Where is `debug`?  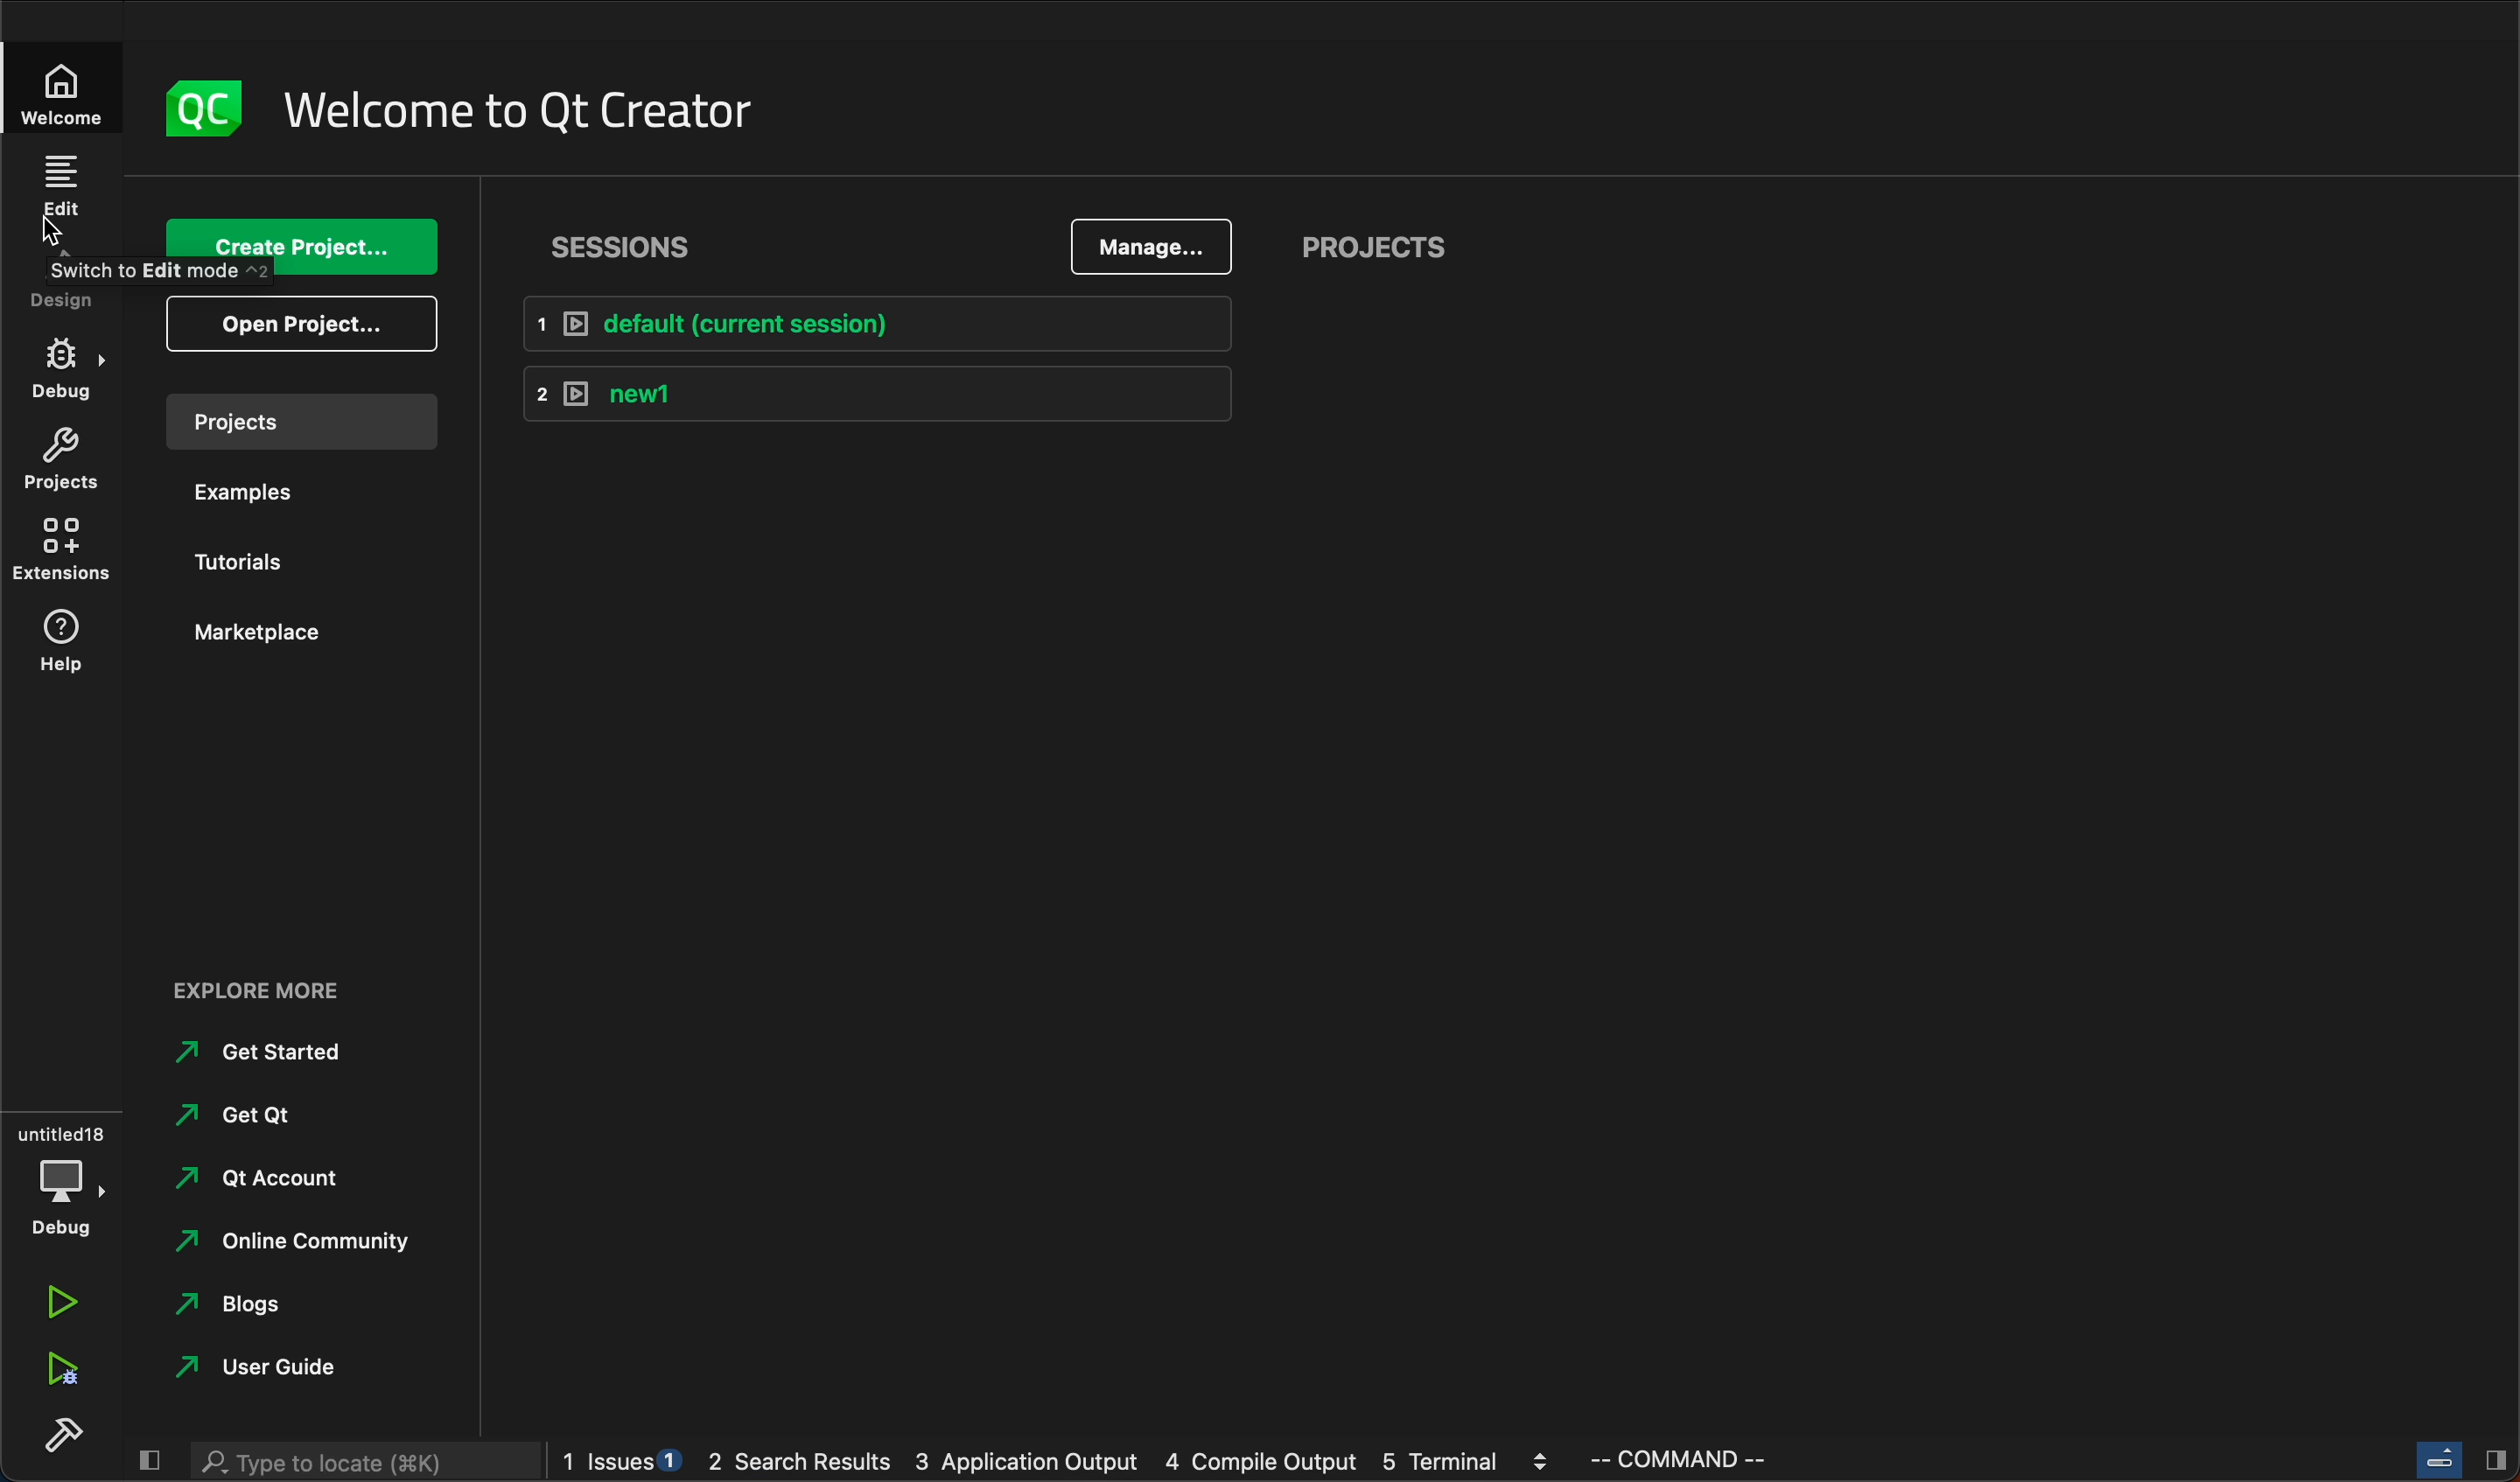
debug is located at coordinates (62, 1180).